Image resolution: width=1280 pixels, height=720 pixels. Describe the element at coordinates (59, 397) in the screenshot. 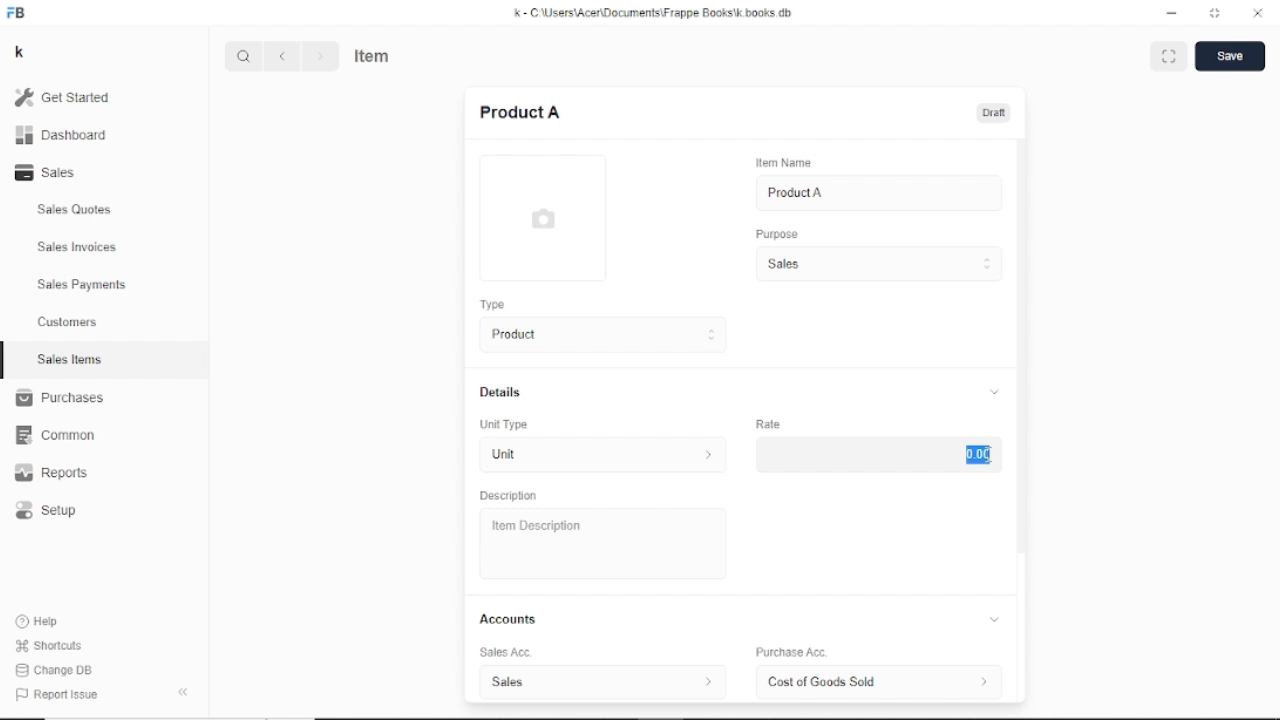

I see `Purchases` at that location.